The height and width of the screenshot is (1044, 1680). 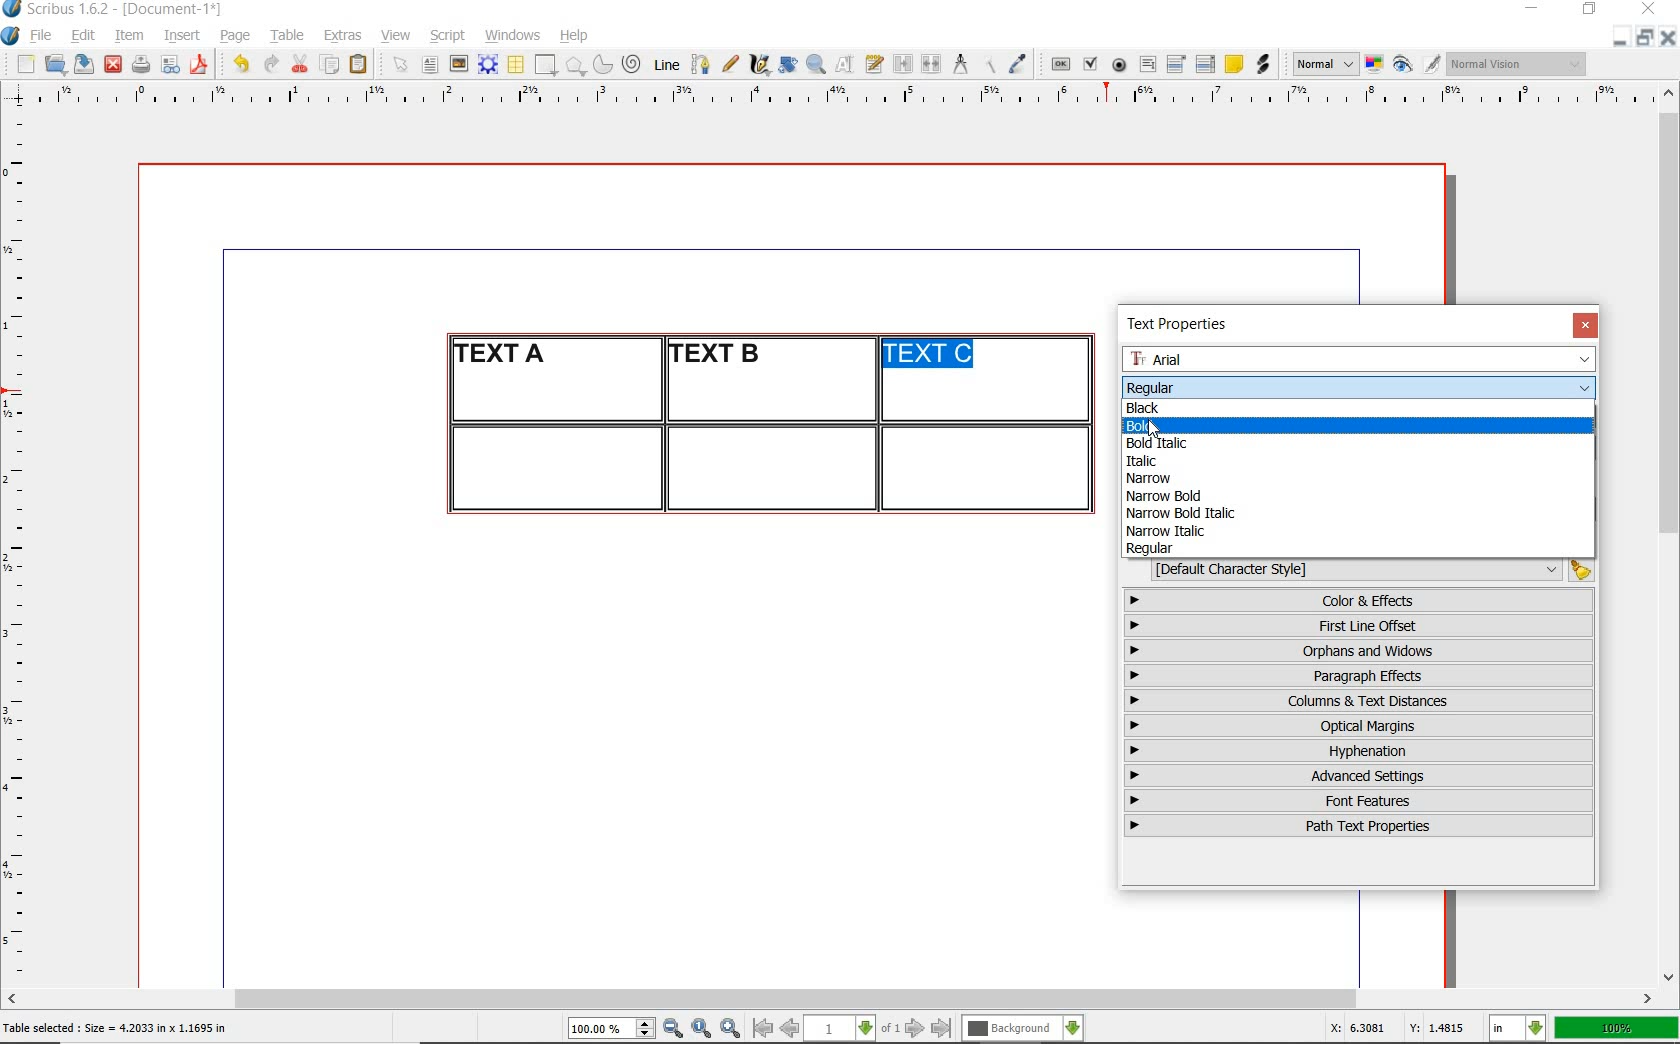 What do you see at coordinates (942, 1029) in the screenshot?
I see `go to last page` at bounding box center [942, 1029].